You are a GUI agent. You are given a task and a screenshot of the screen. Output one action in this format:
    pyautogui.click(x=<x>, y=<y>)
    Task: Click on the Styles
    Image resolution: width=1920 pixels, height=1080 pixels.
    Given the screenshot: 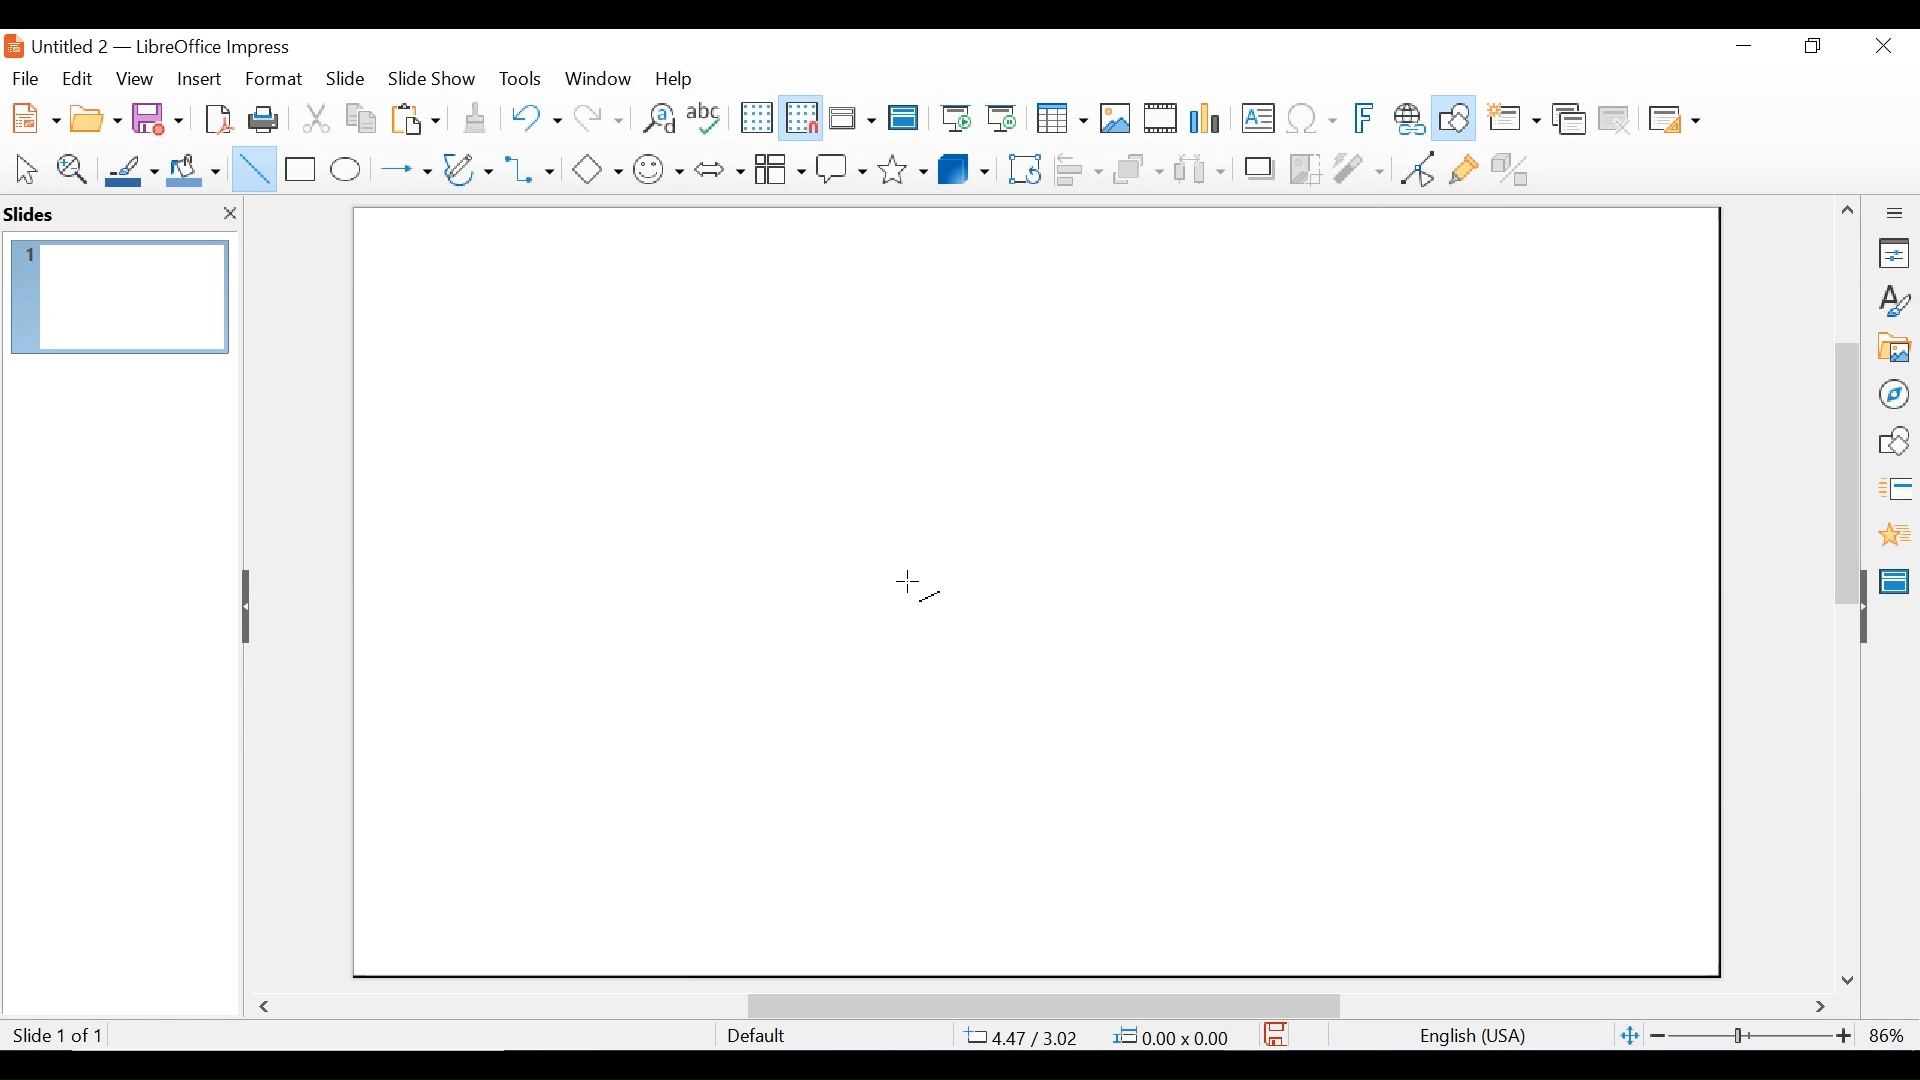 What is the action you would take?
    pyautogui.click(x=1895, y=302)
    